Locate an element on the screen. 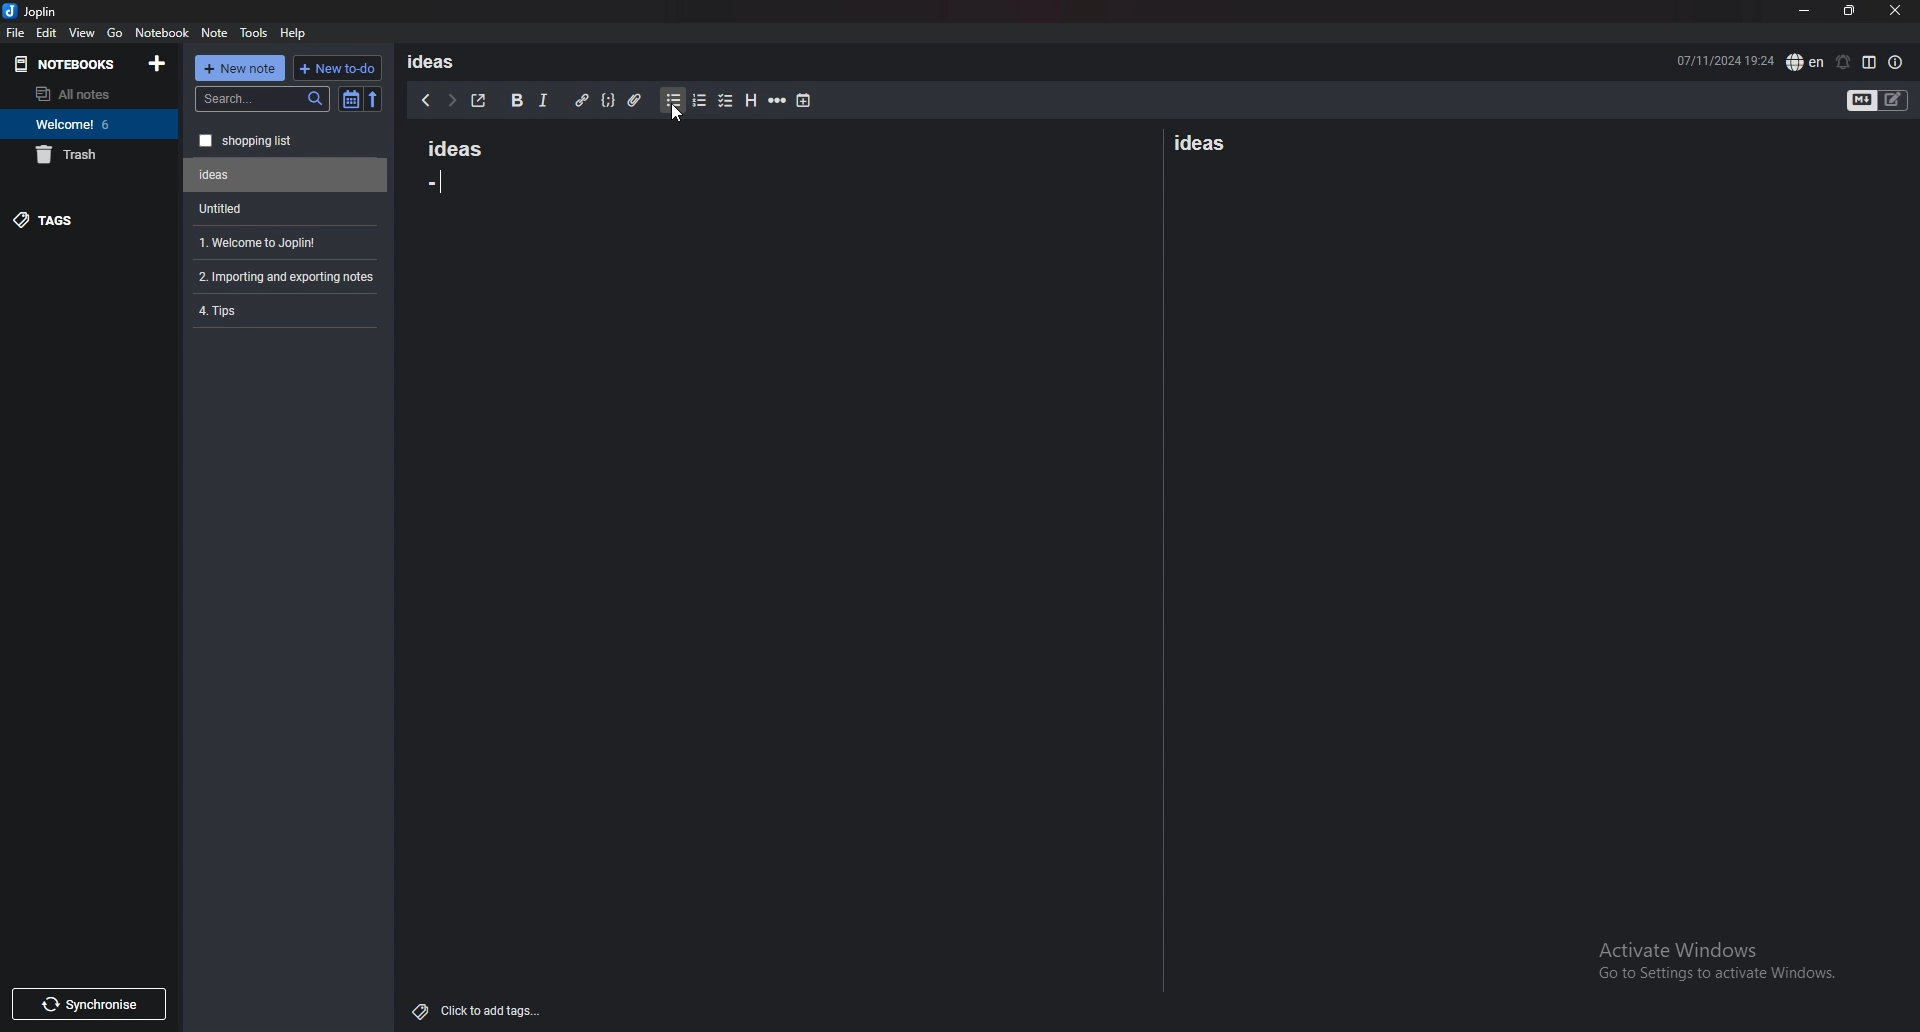  notebook is located at coordinates (162, 31).